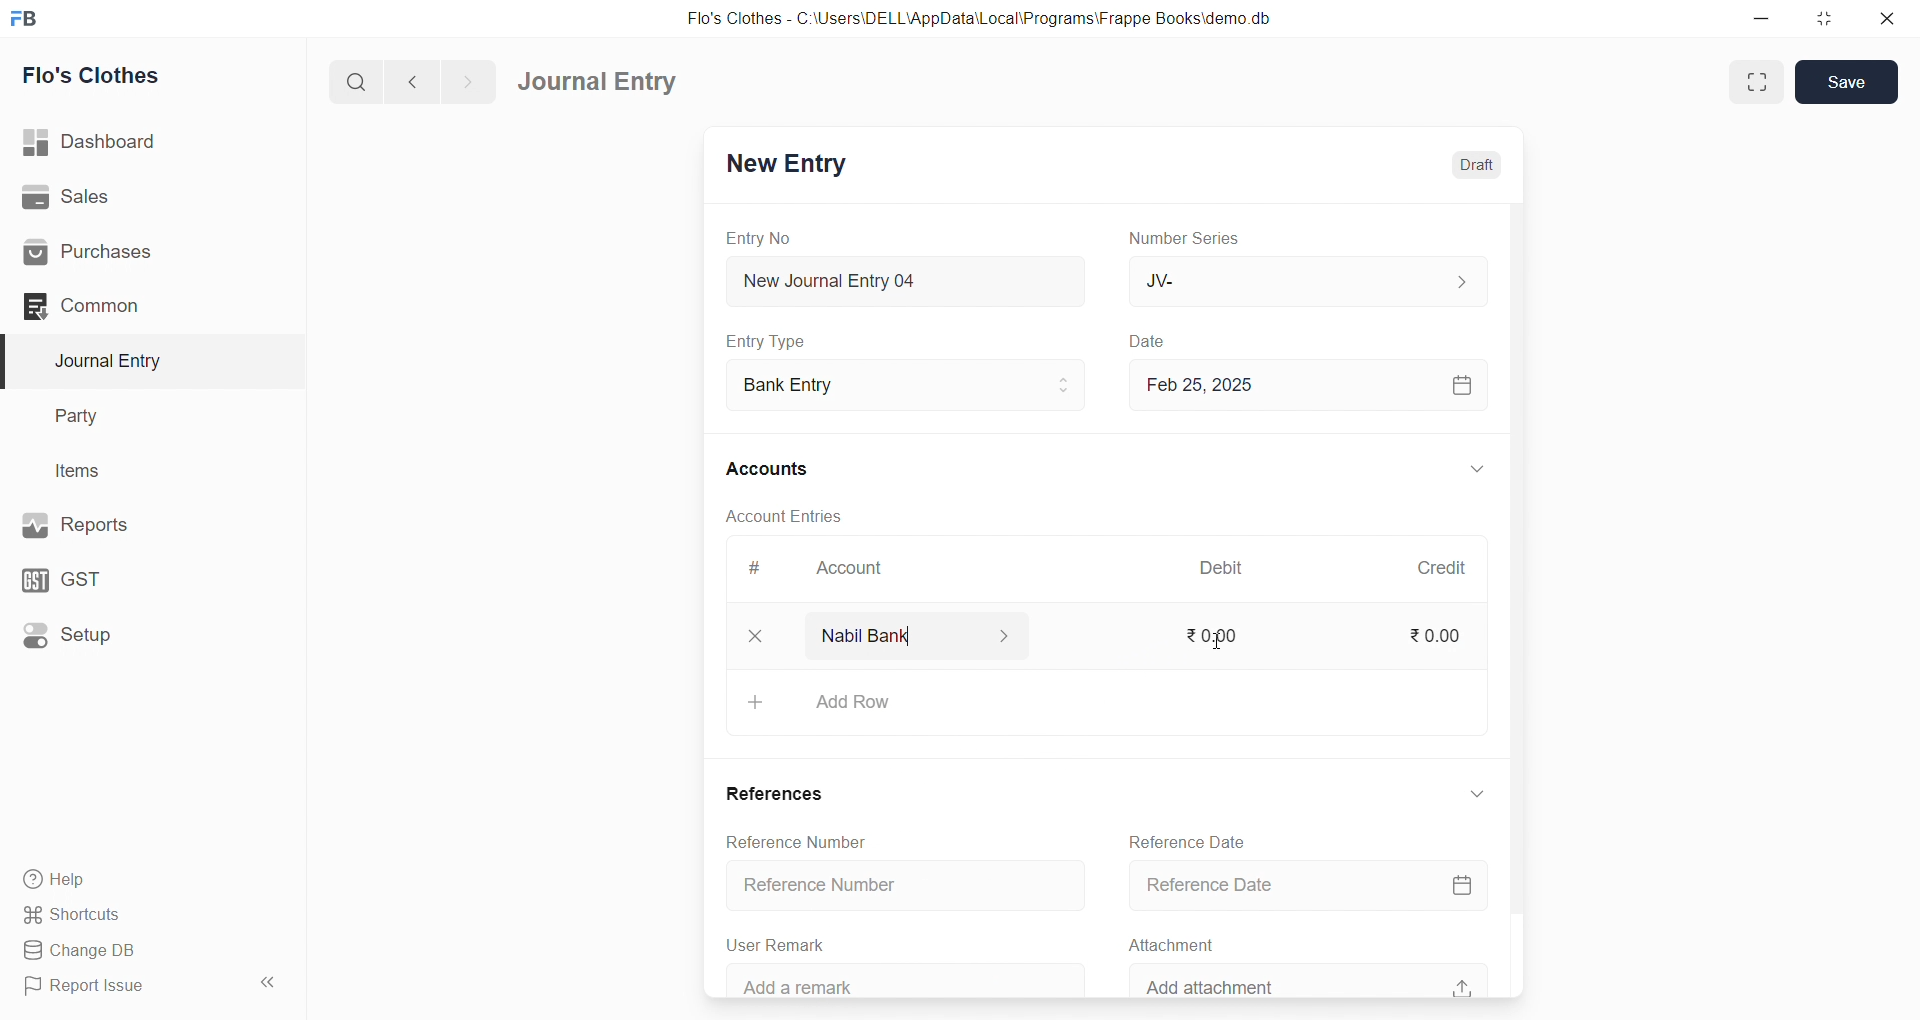 The height and width of the screenshot is (1020, 1920). What do you see at coordinates (1162, 942) in the screenshot?
I see `Attachment` at bounding box center [1162, 942].